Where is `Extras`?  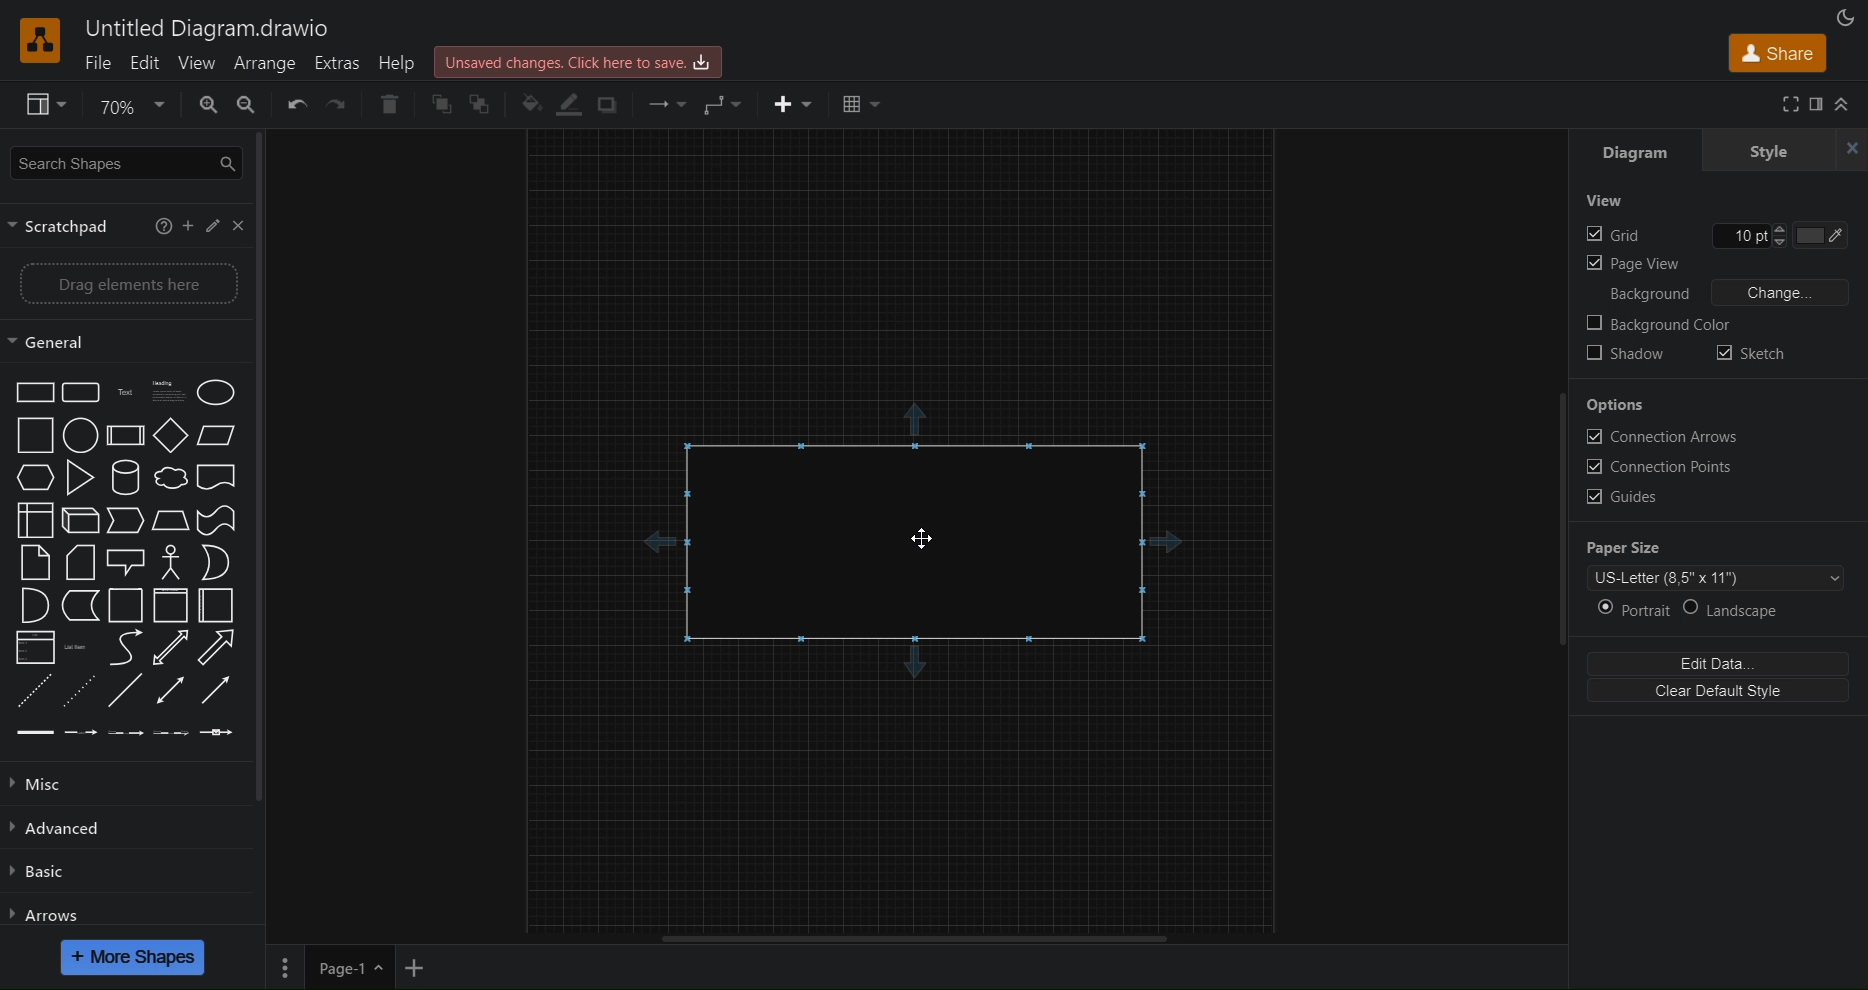 Extras is located at coordinates (343, 64).